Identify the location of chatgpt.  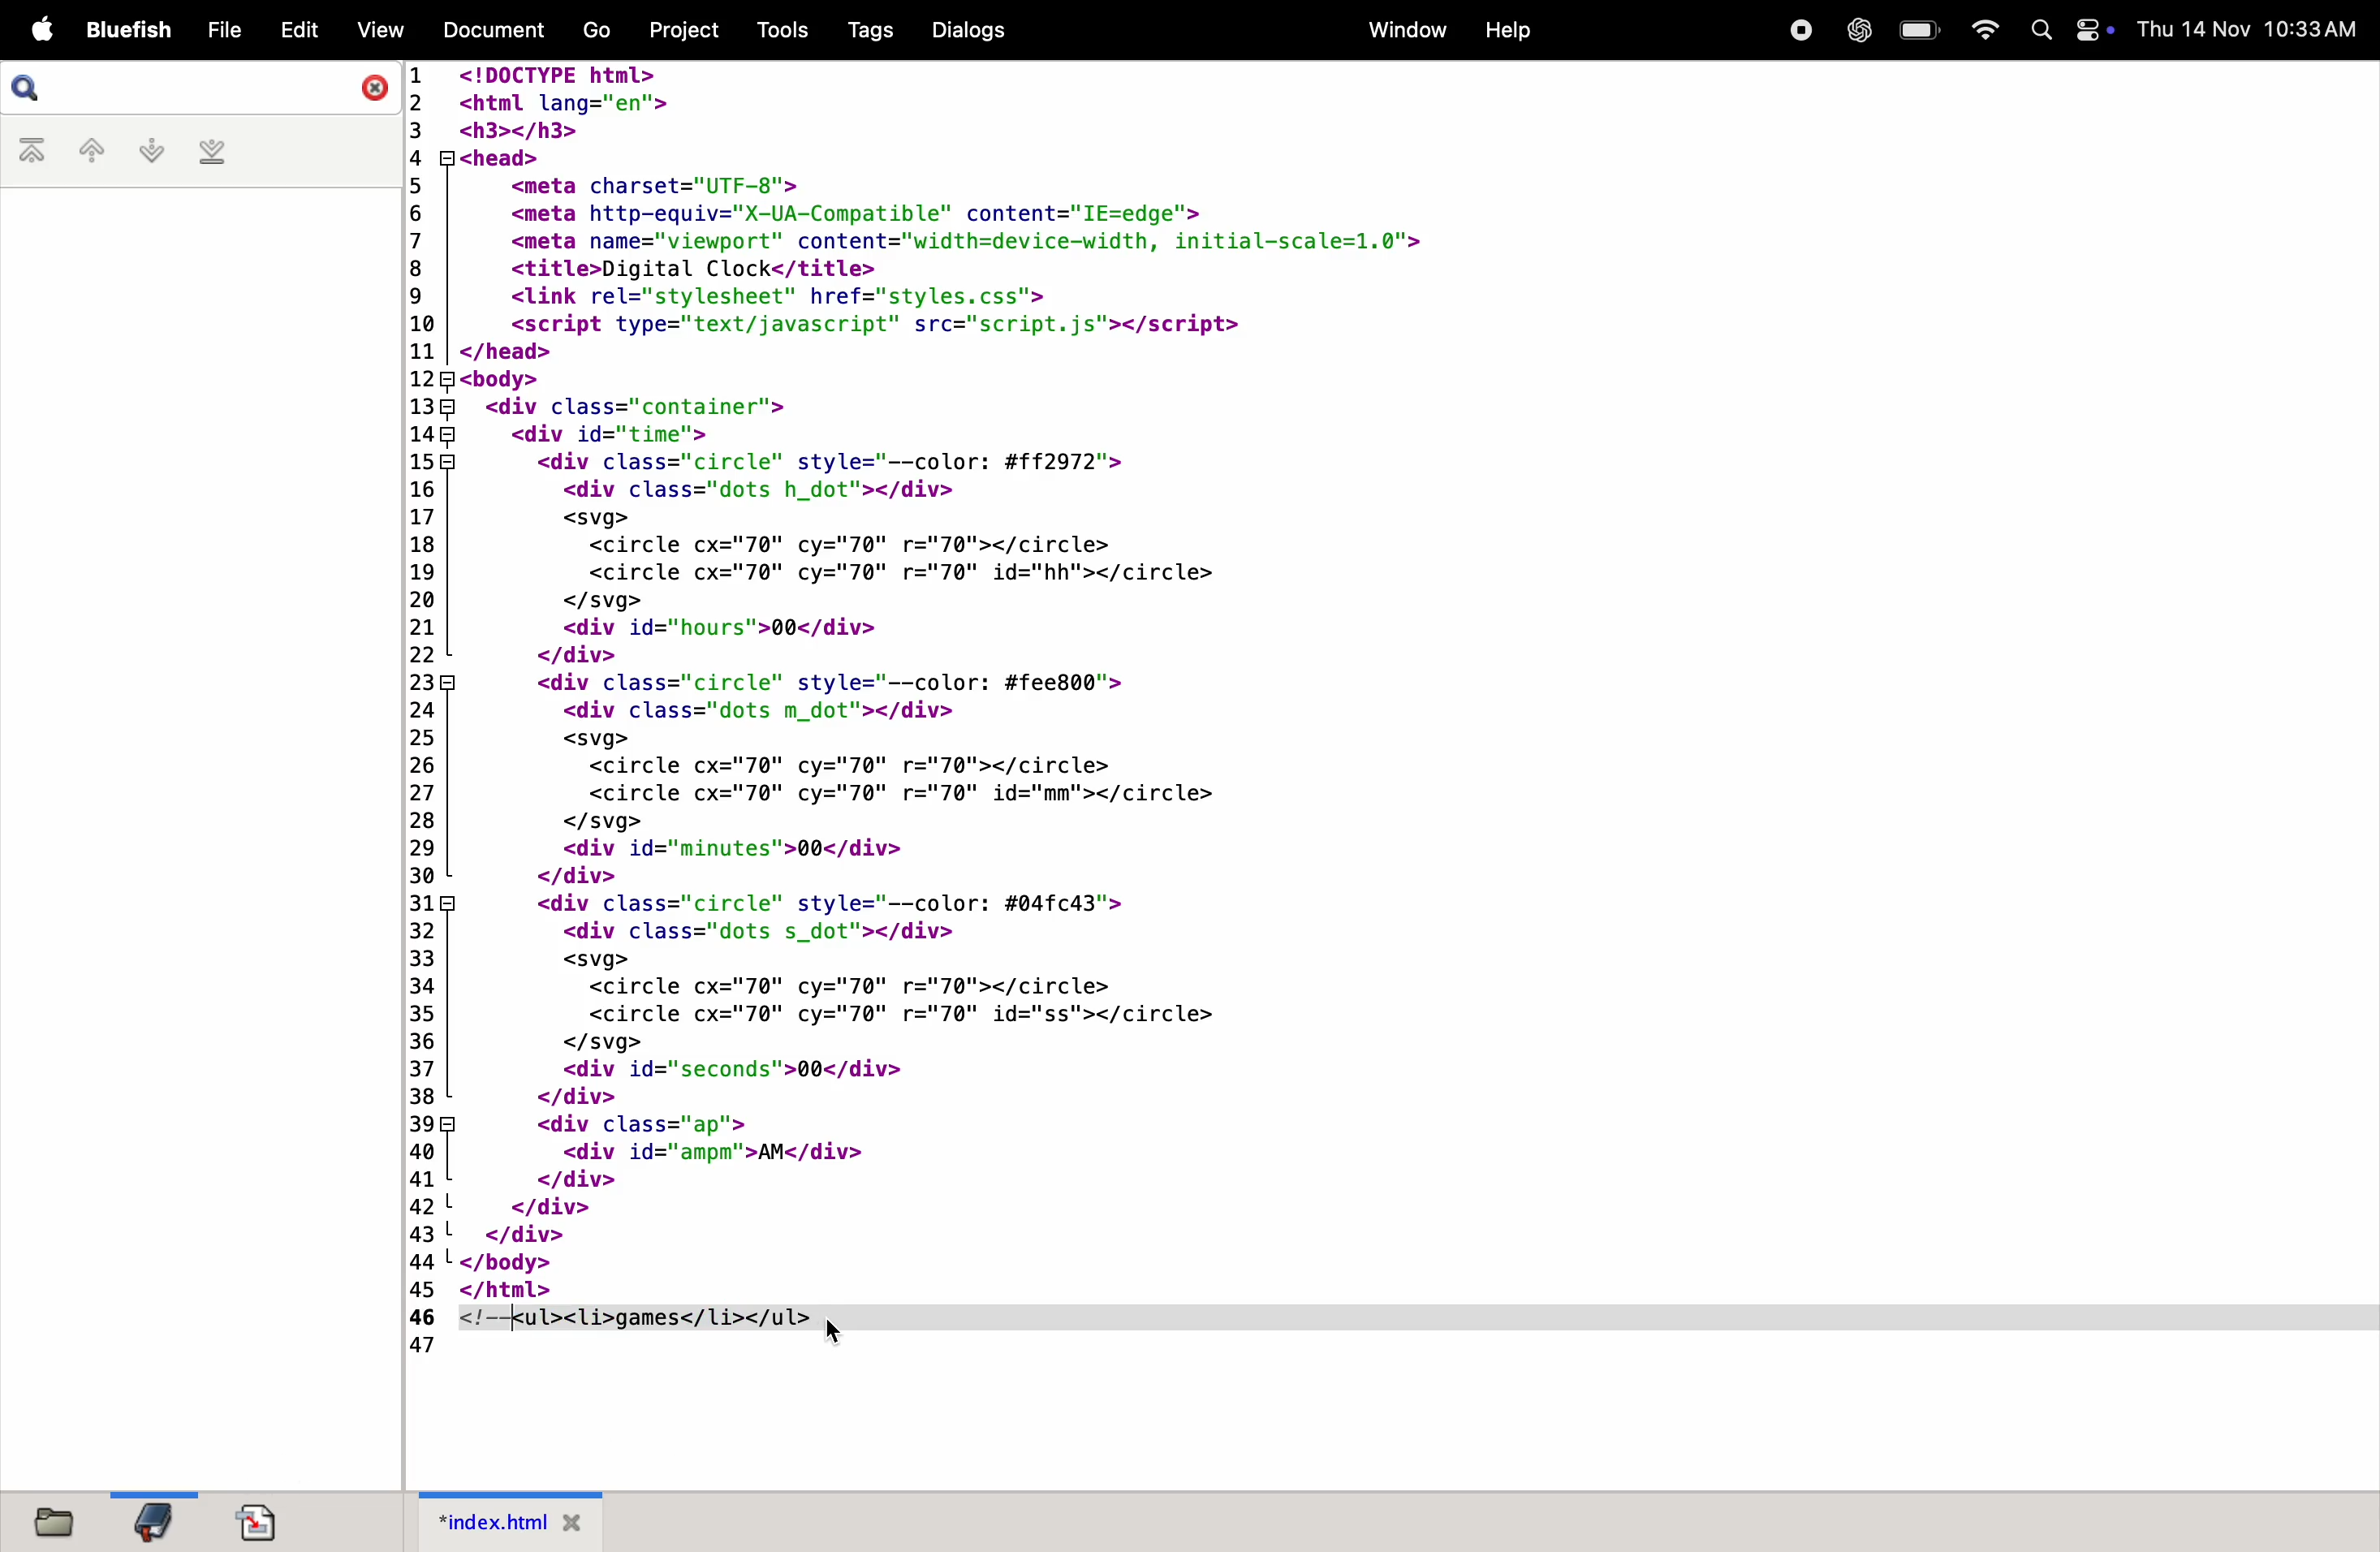
(1858, 32).